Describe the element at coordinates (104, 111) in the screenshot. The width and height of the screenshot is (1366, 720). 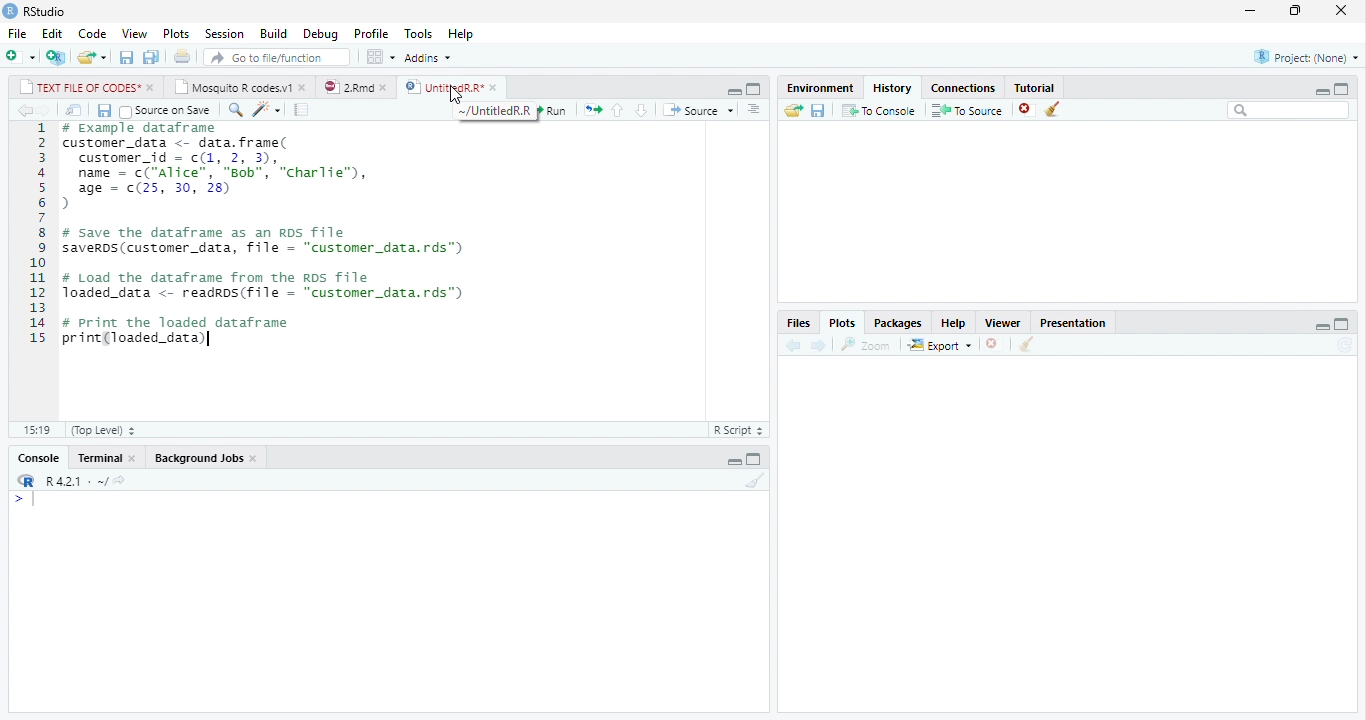
I see `save` at that location.